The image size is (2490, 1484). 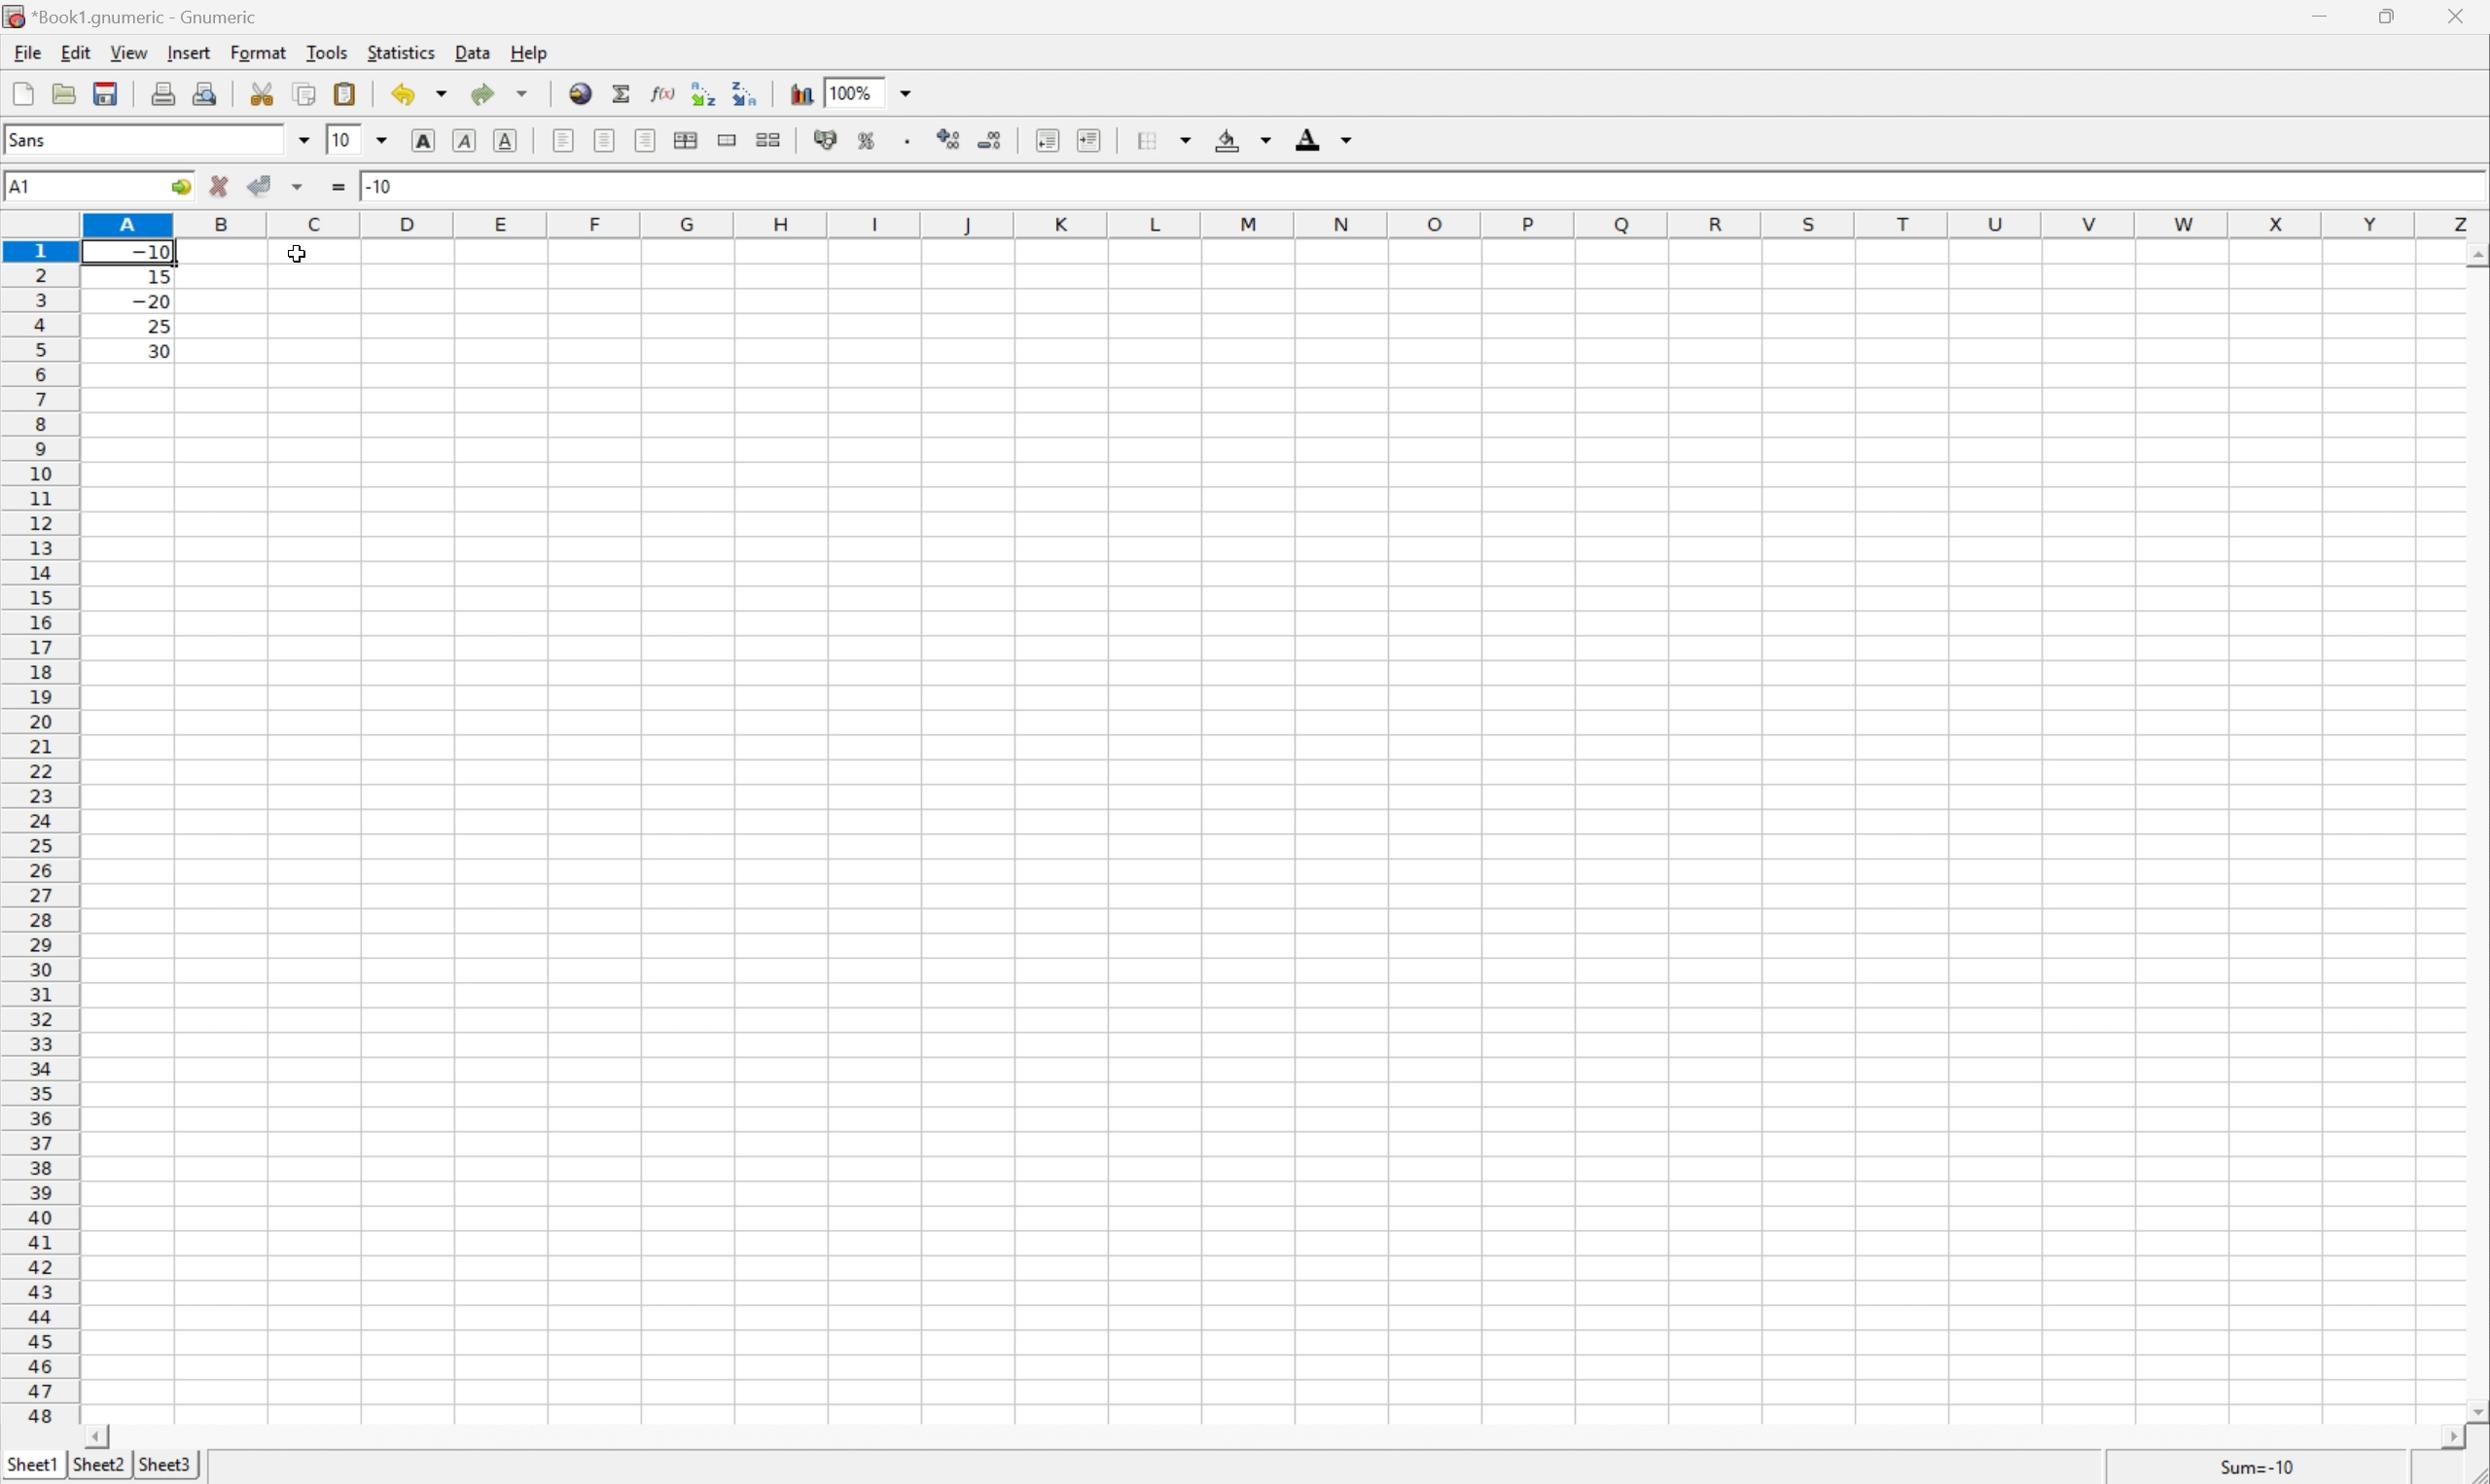 What do you see at coordinates (869, 144) in the screenshot?
I see `Format the selection as percentage` at bounding box center [869, 144].